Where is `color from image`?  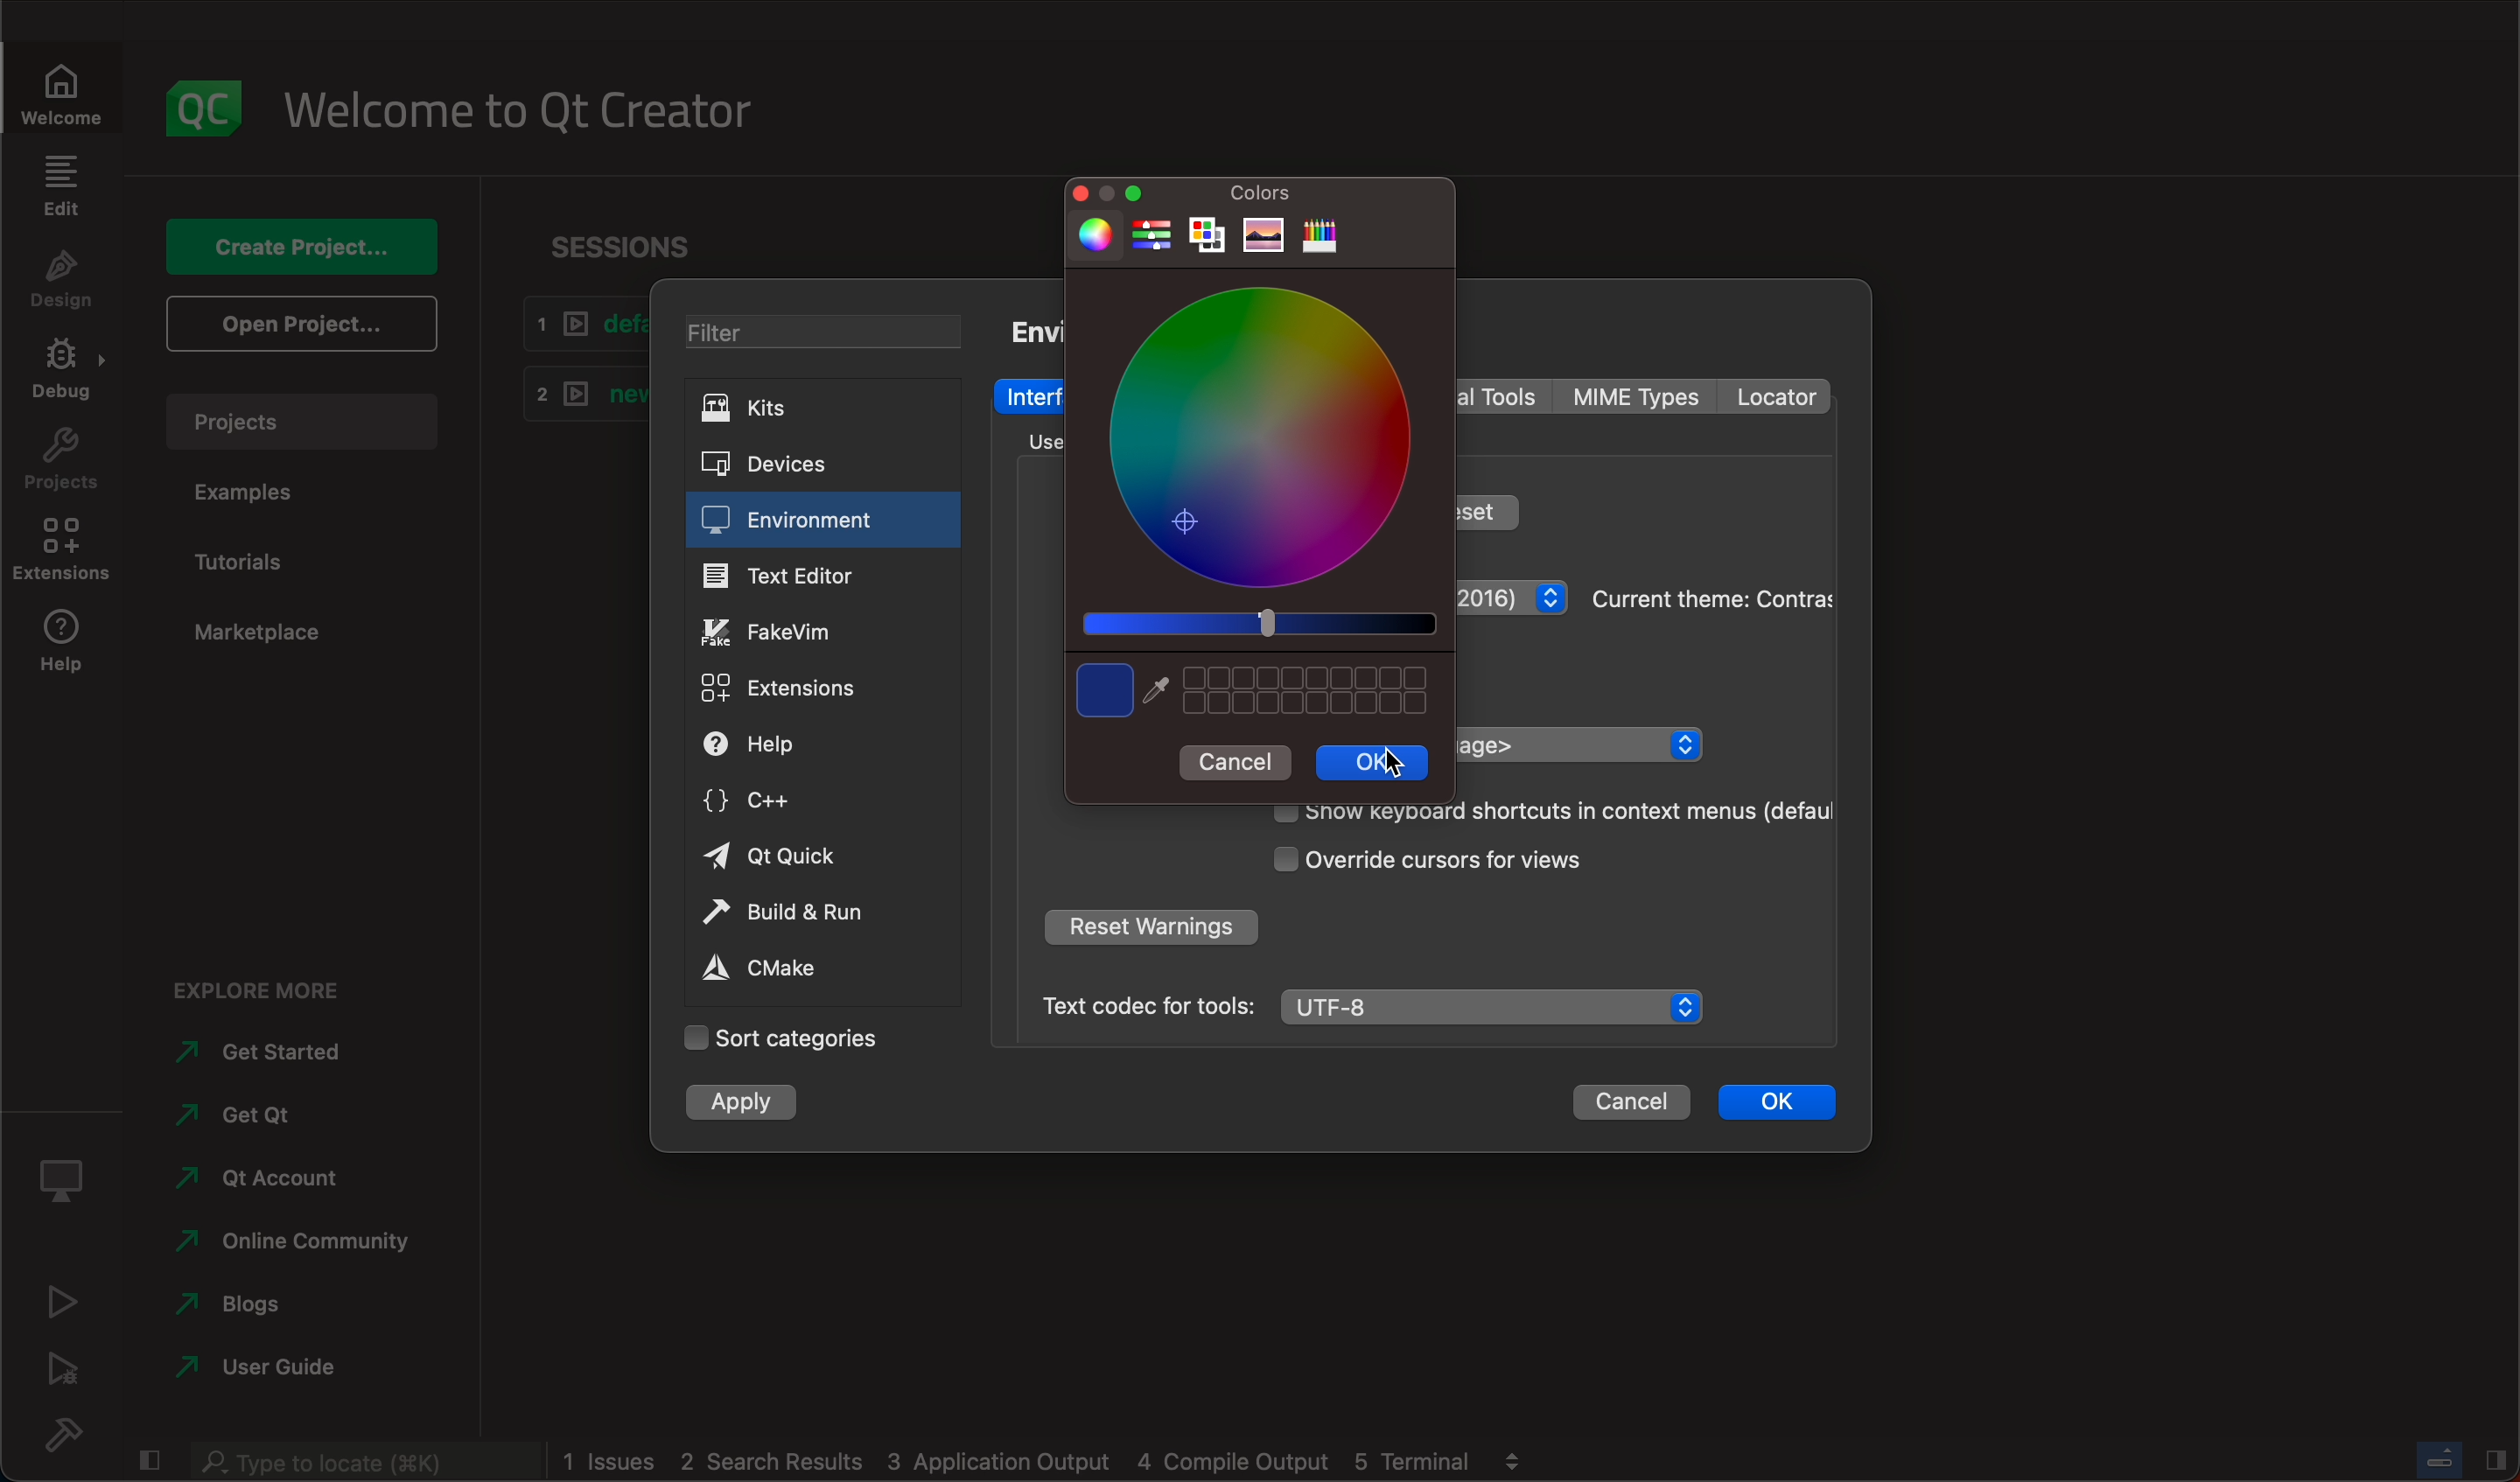 color from image is located at coordinates (1264, 236).